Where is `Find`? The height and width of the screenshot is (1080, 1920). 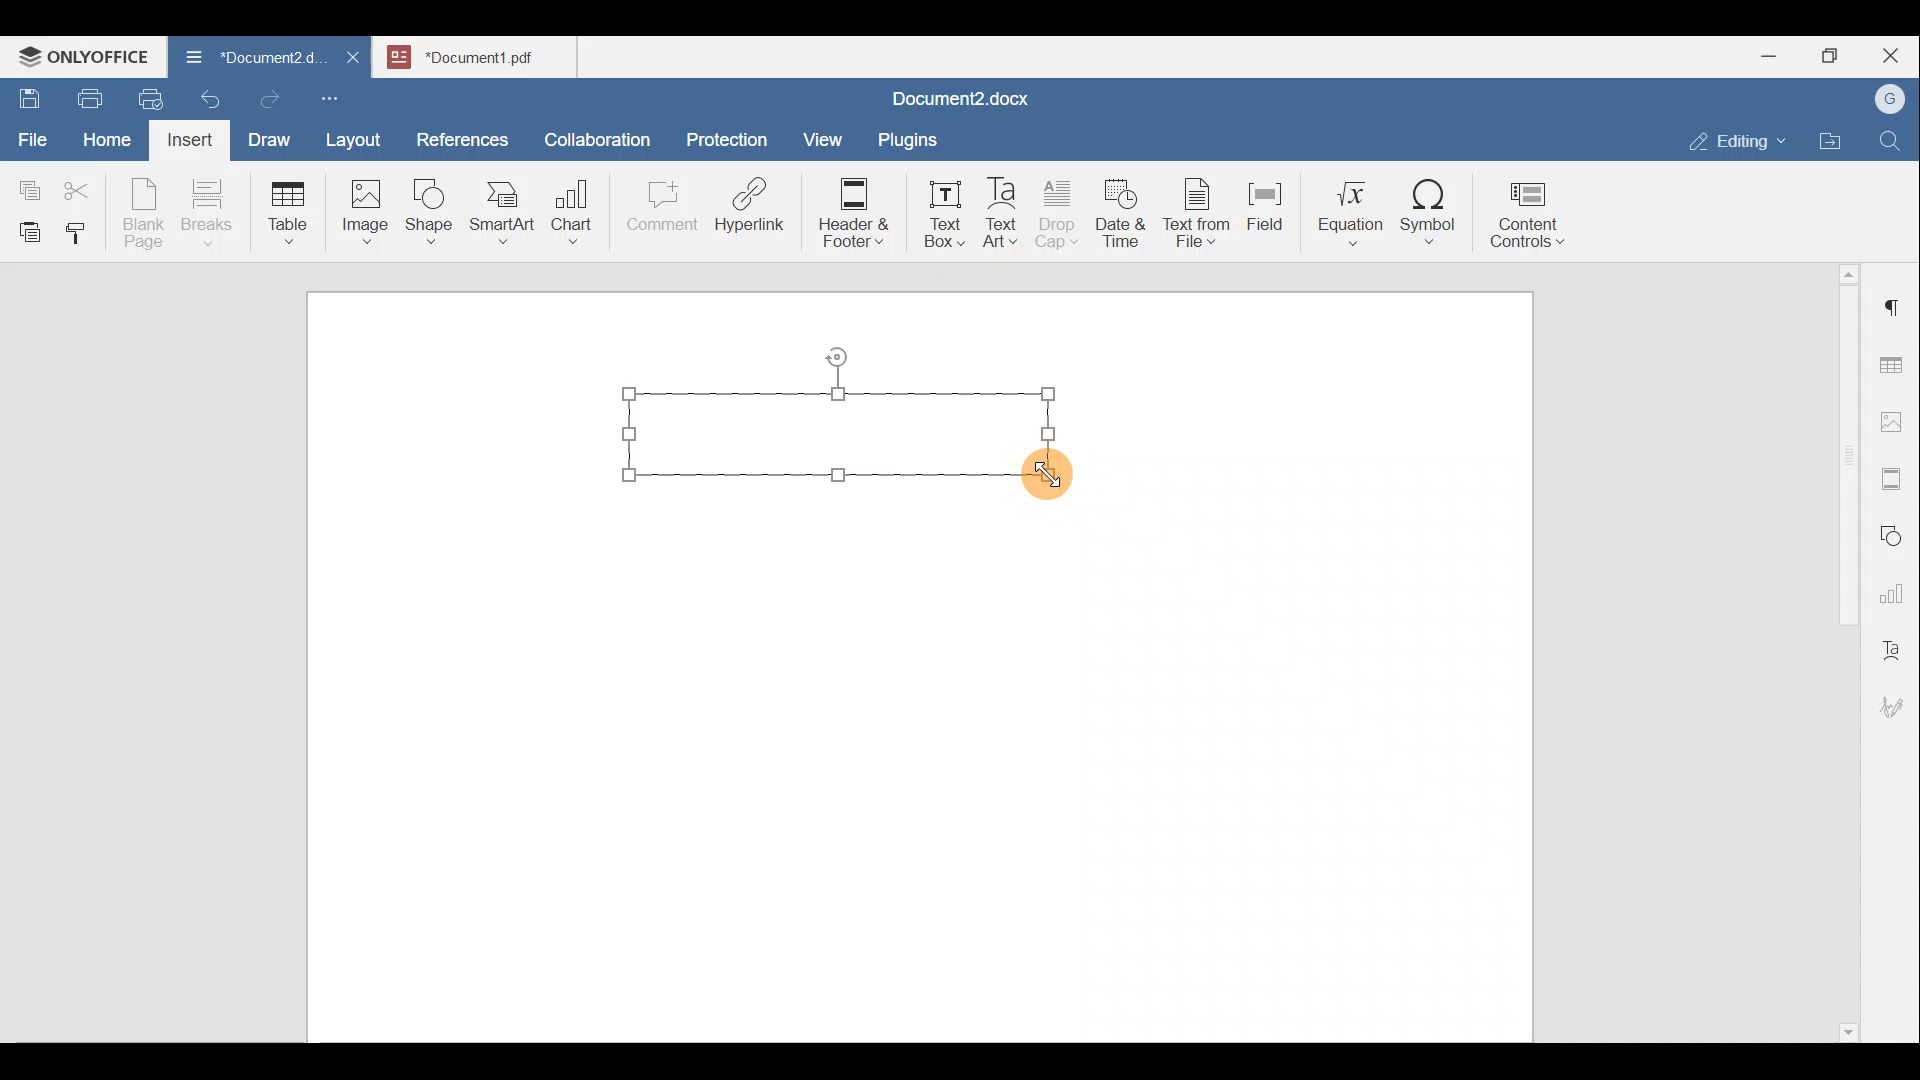 Find is located at coordinates (1892, 142).